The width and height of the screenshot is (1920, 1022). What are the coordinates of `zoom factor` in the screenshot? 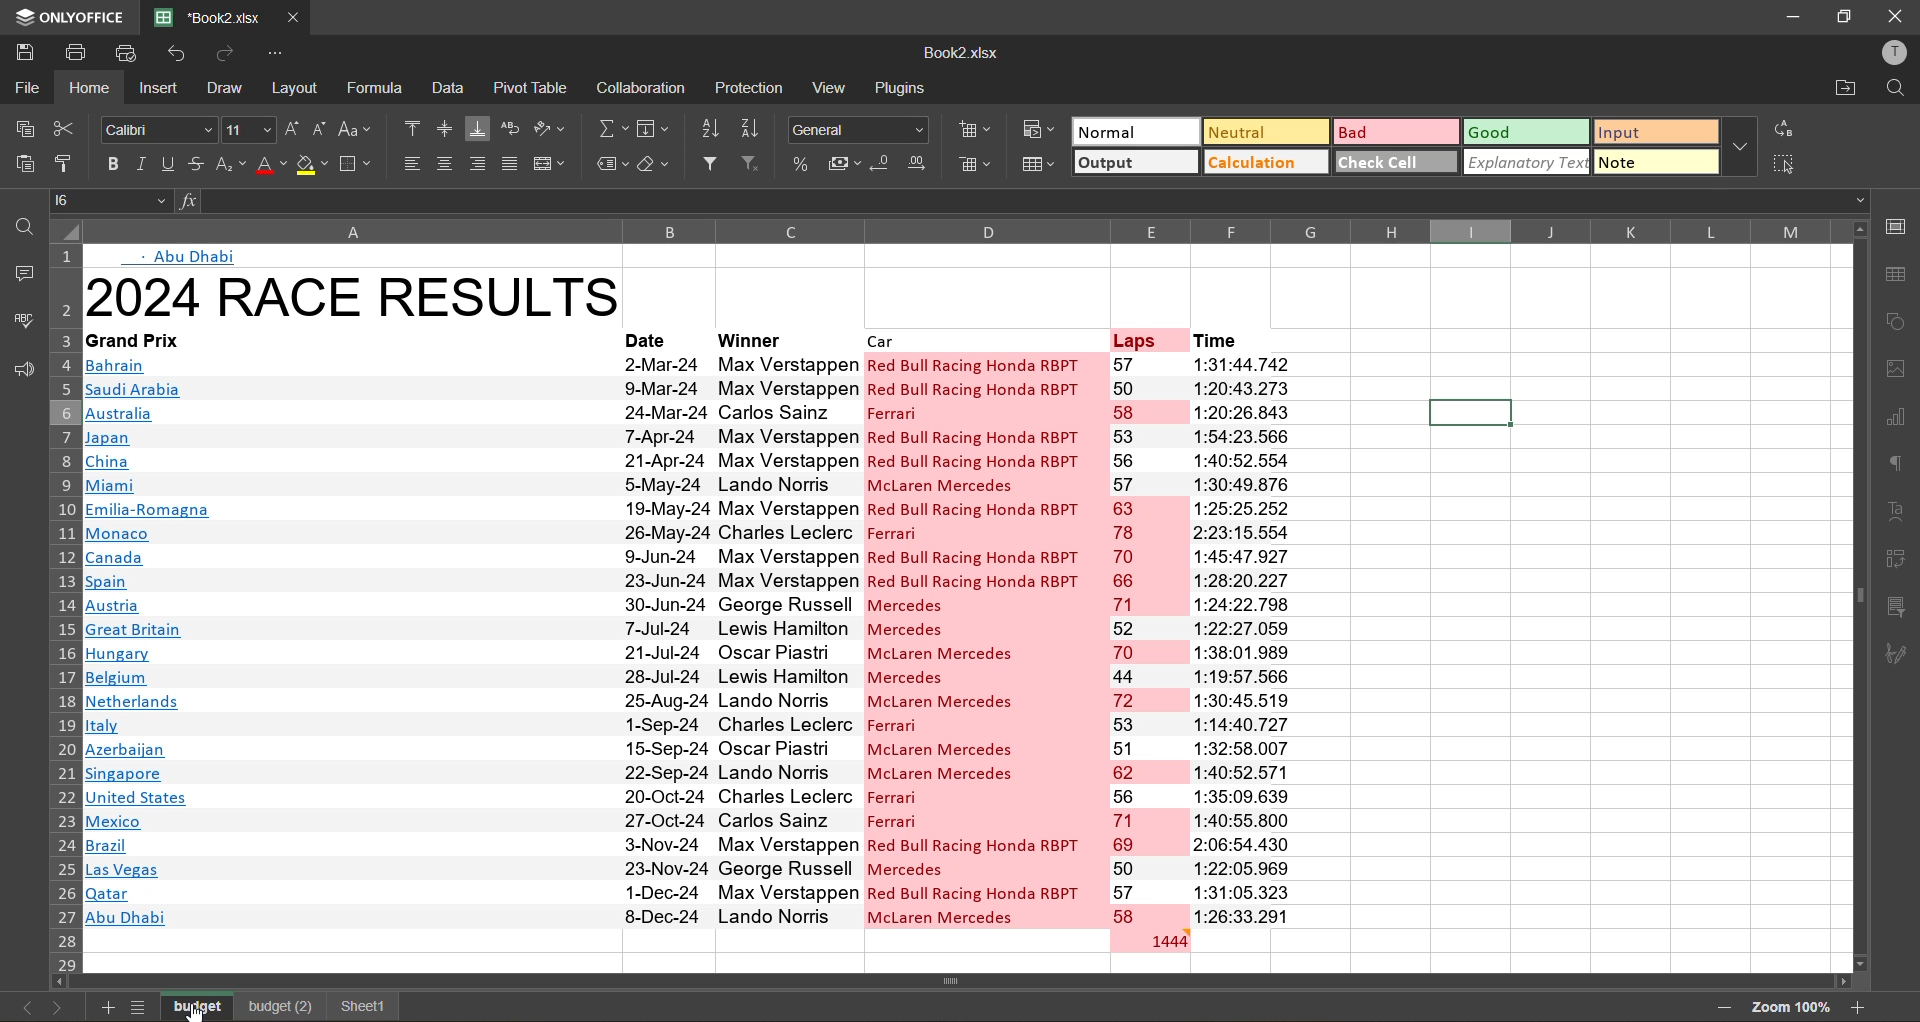 It's located at (1789, 1006).